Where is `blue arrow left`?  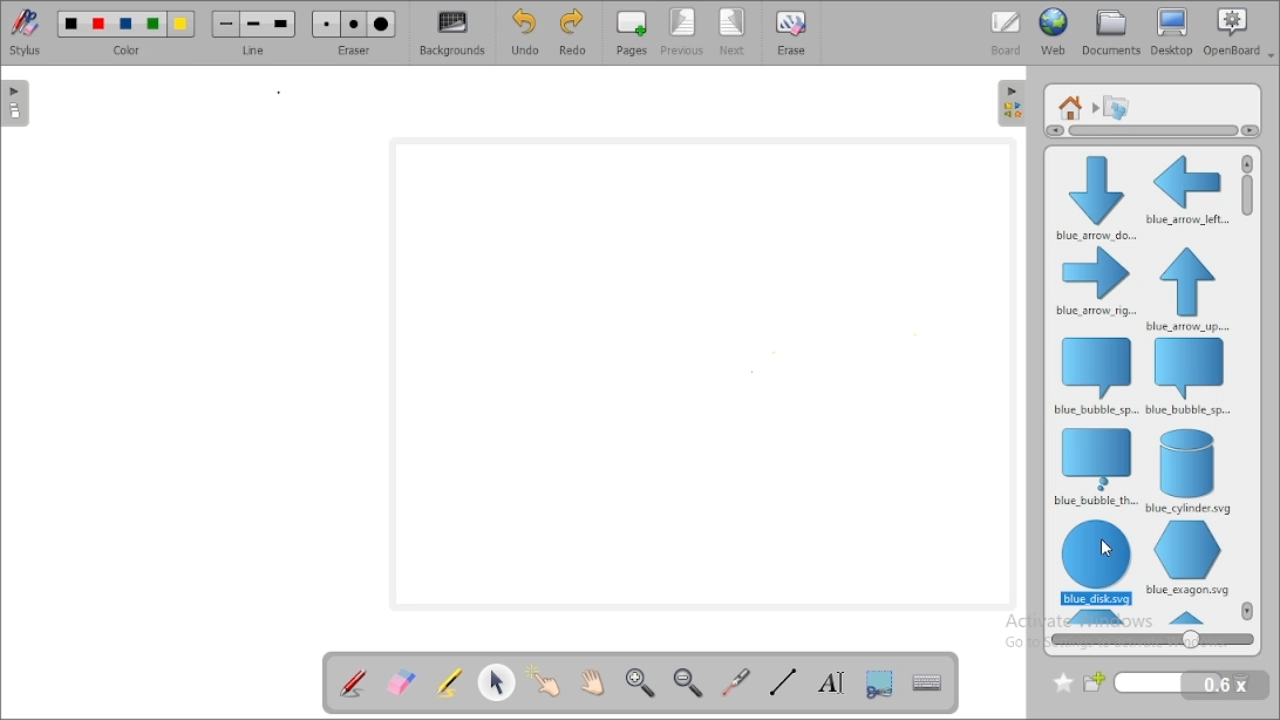
blue arrow left is located at coordinates (1187, 189).